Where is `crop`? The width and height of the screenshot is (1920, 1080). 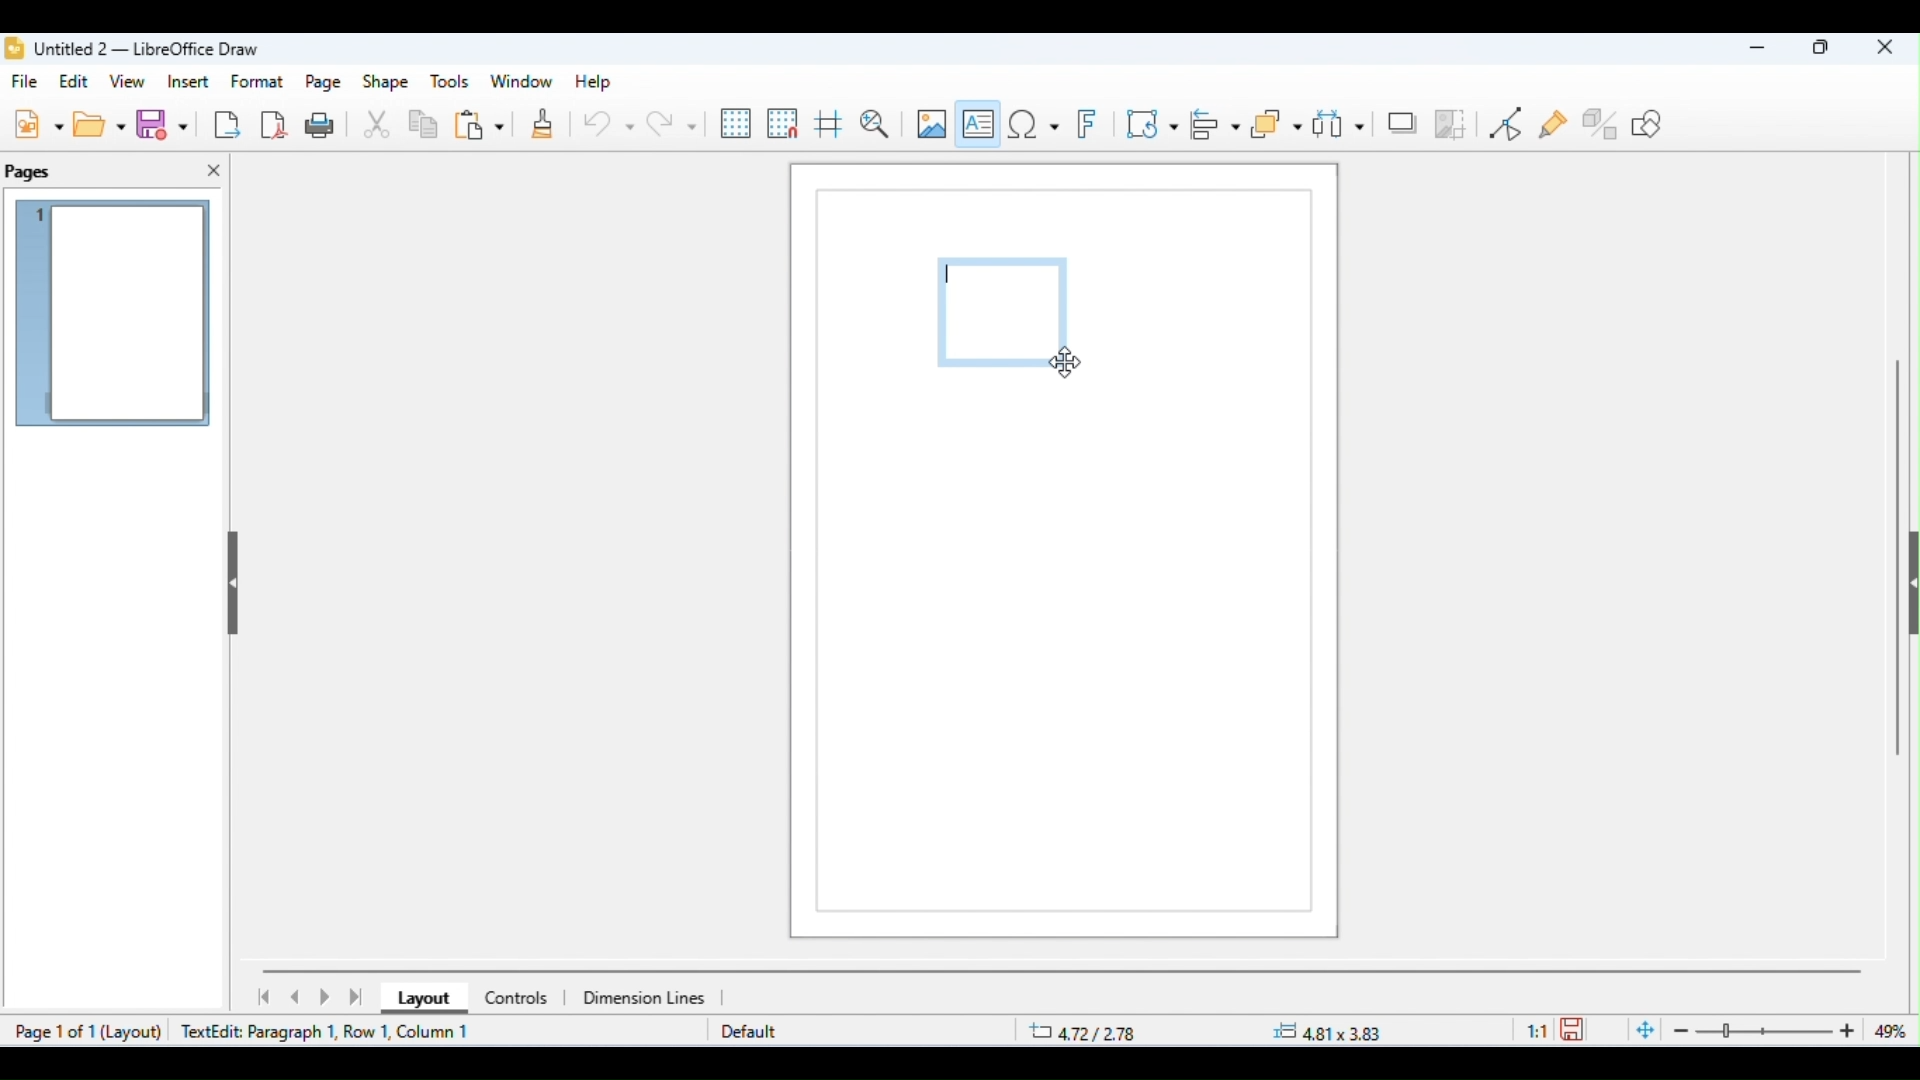
crop is located at coordinates (1451, 123).